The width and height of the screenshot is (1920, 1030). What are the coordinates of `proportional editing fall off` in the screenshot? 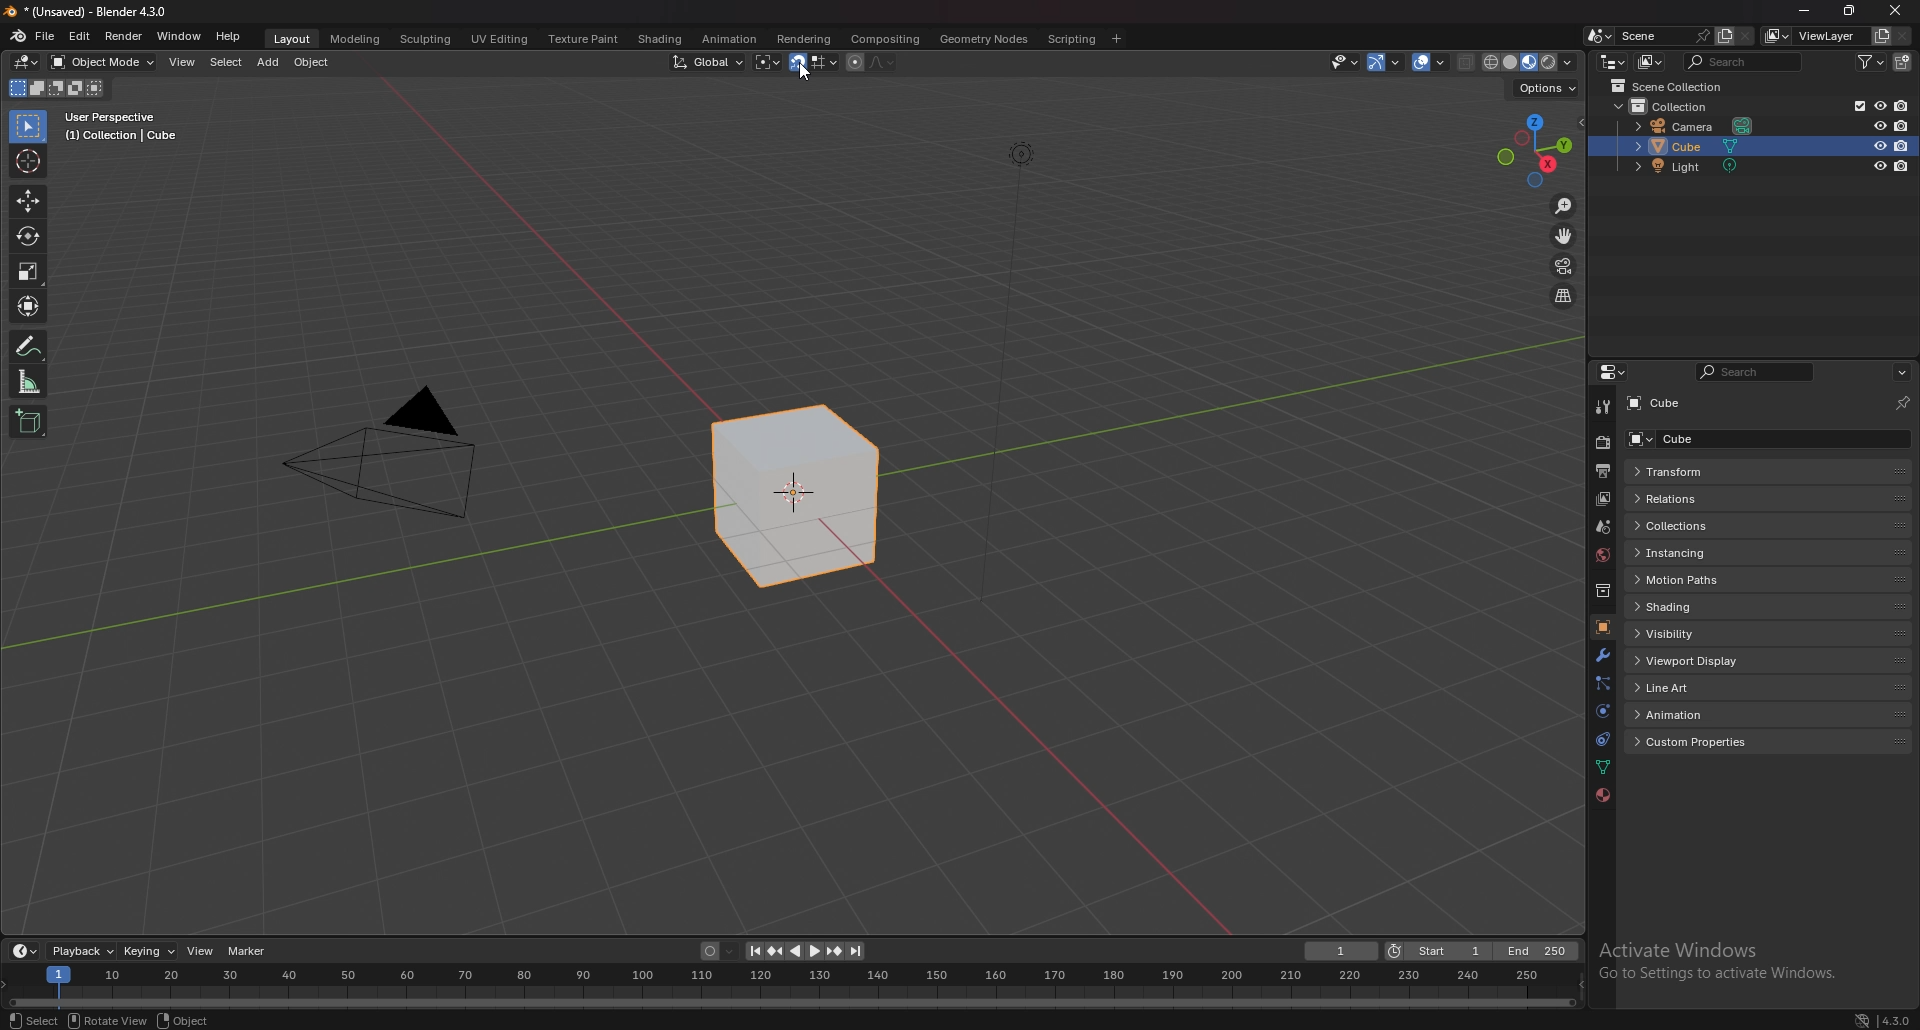 It's located at (882, 62).